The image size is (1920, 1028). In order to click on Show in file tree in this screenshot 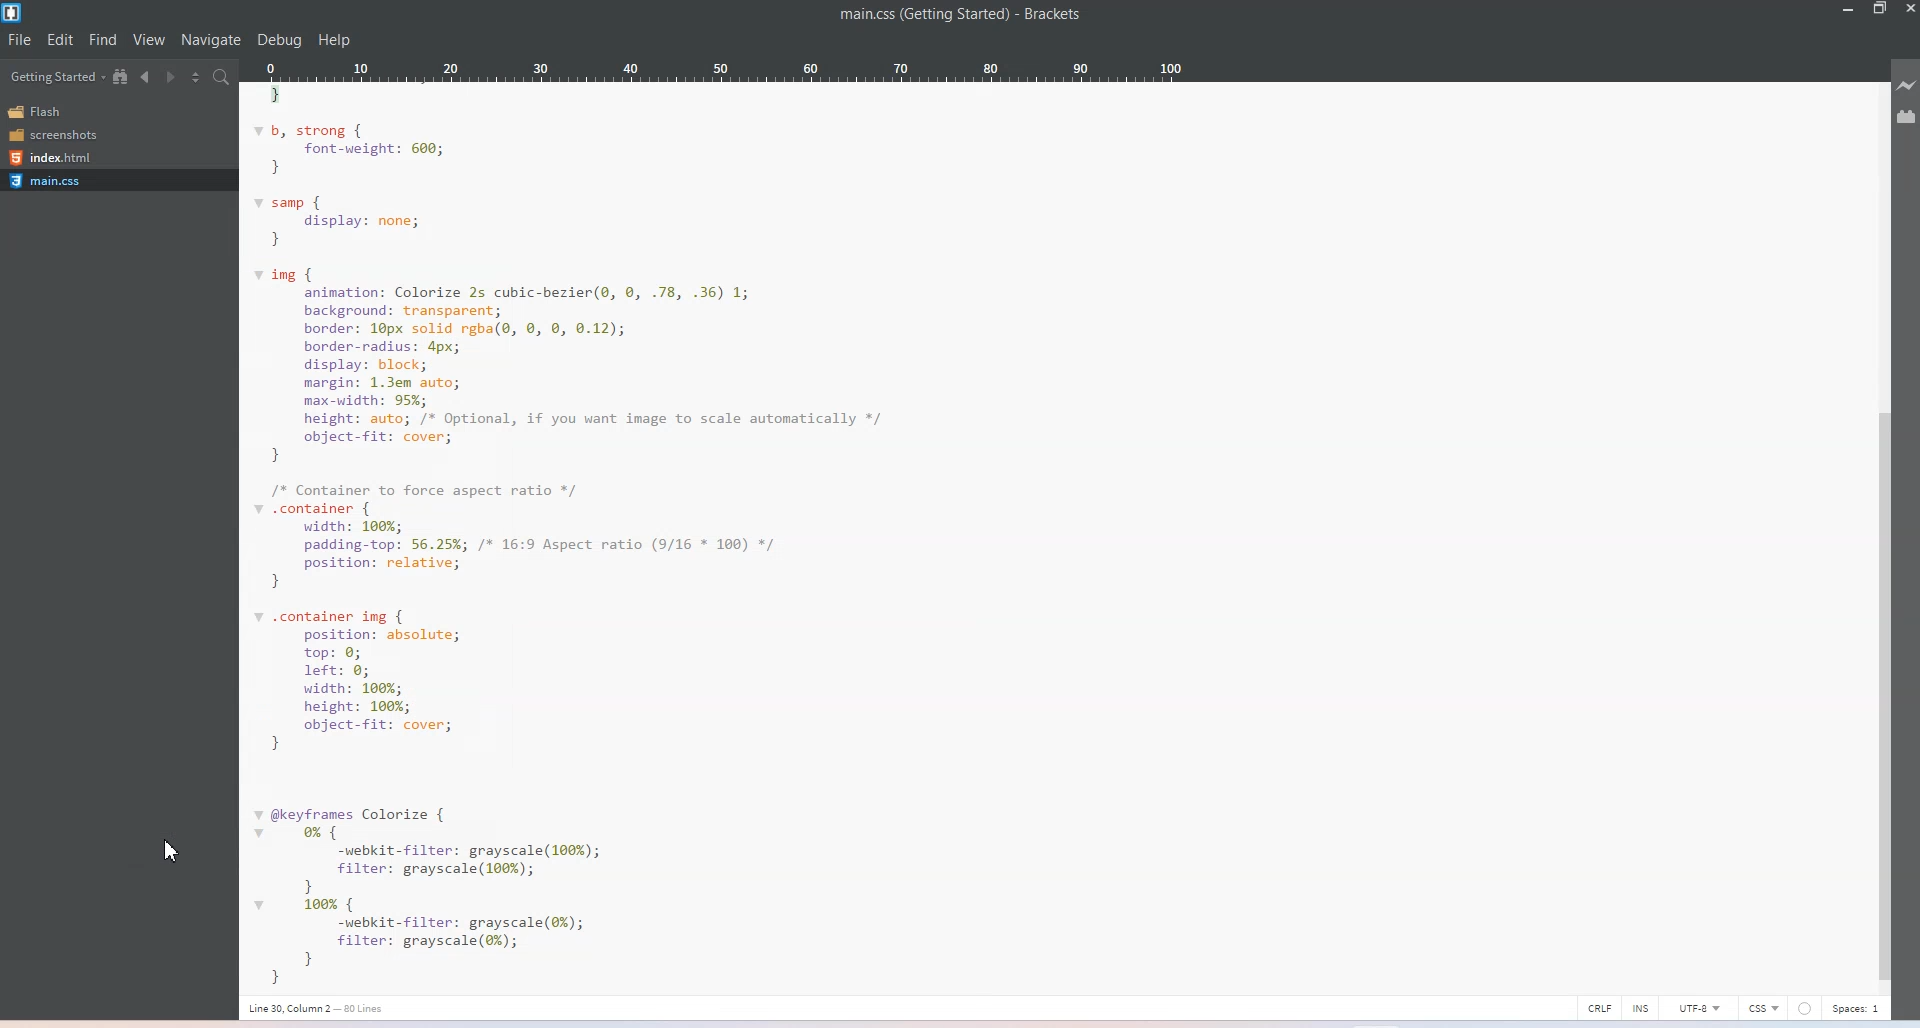, I will do `click(122, 76)`.